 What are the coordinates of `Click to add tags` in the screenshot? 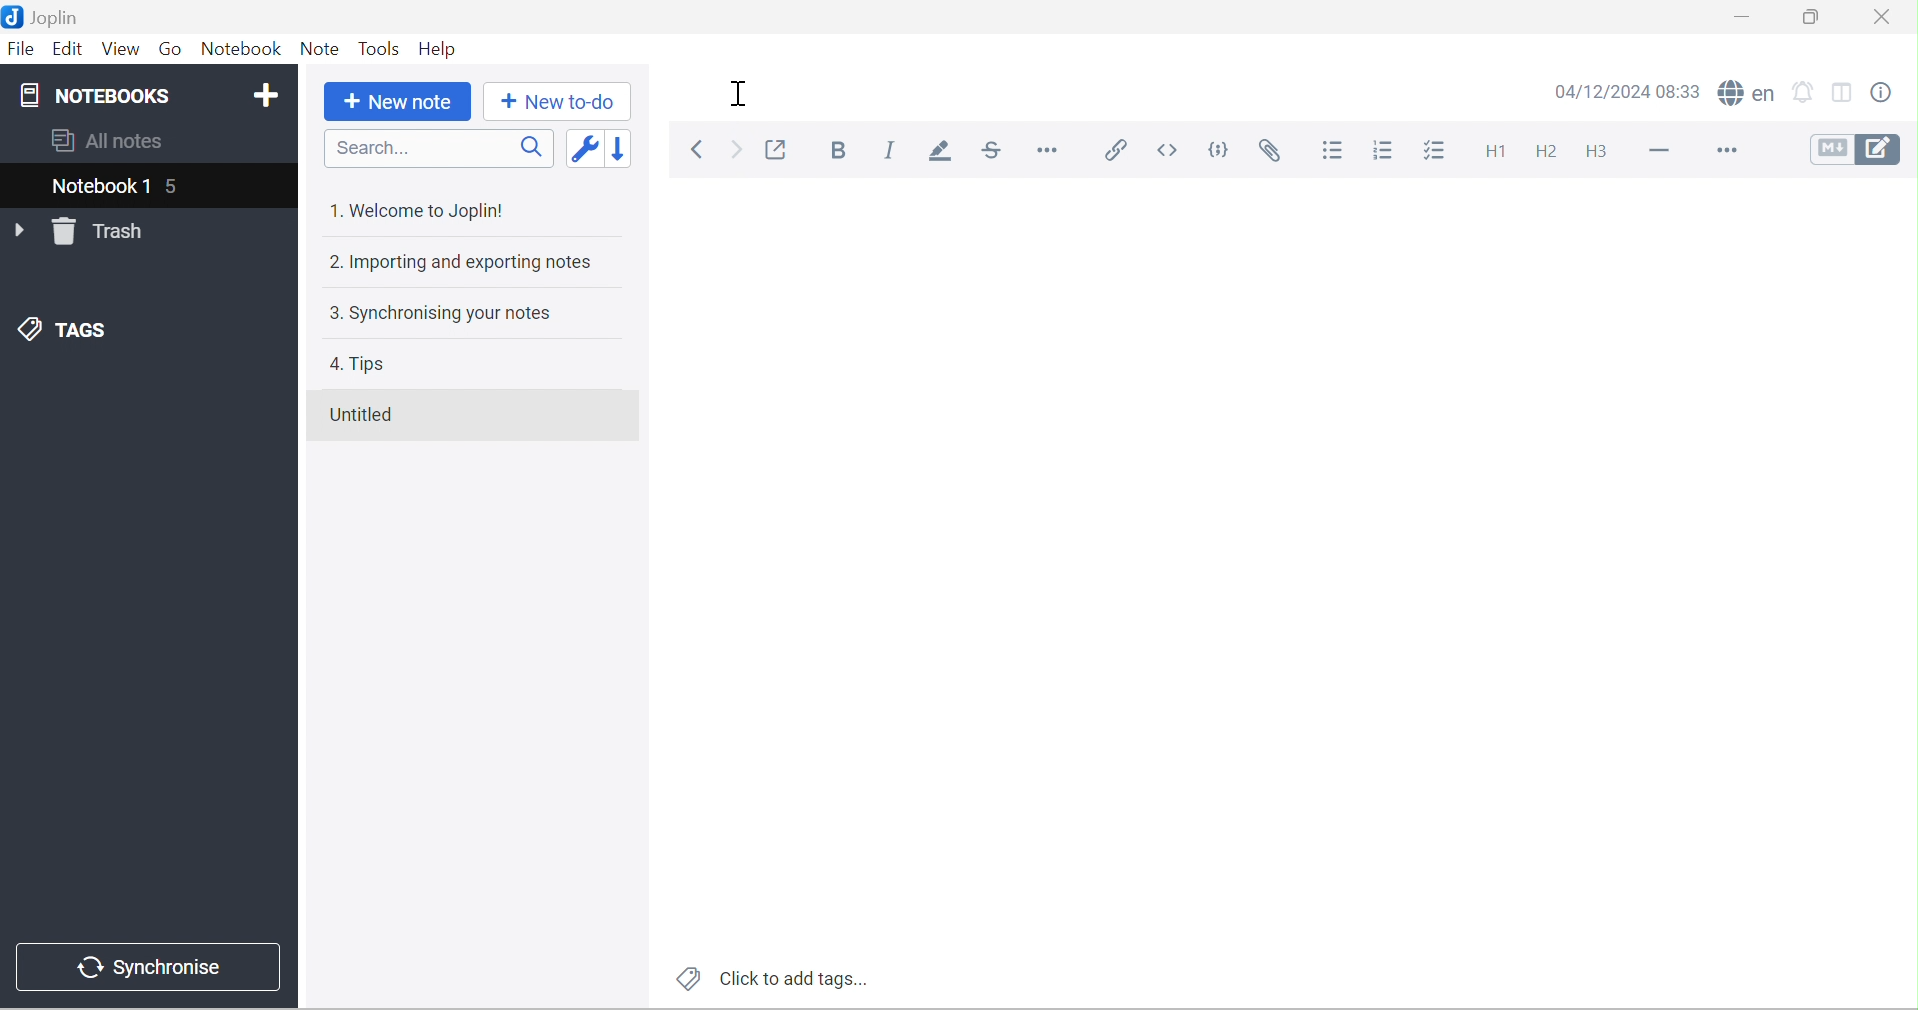 It's located at (771, 979).